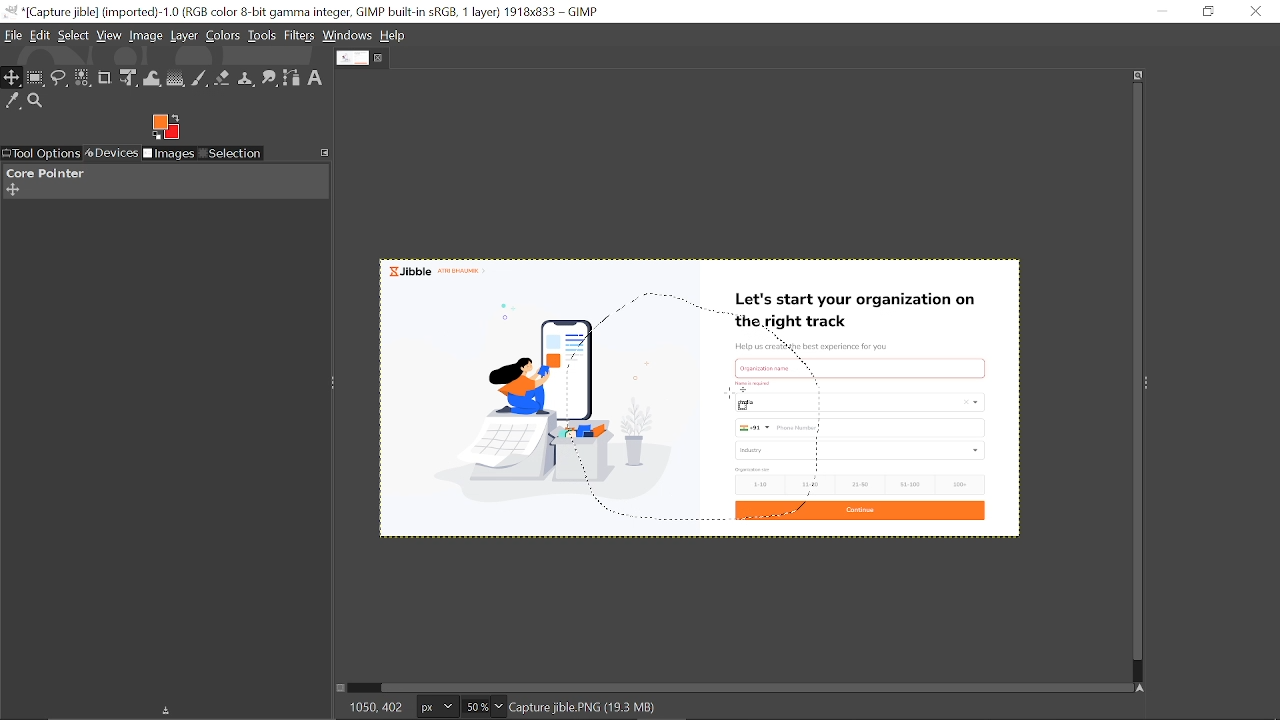 The image size is (1280, 720). What do you see at coordinates (757, 383) in the screenshot?
I see `` at bounding box center [757, 383].